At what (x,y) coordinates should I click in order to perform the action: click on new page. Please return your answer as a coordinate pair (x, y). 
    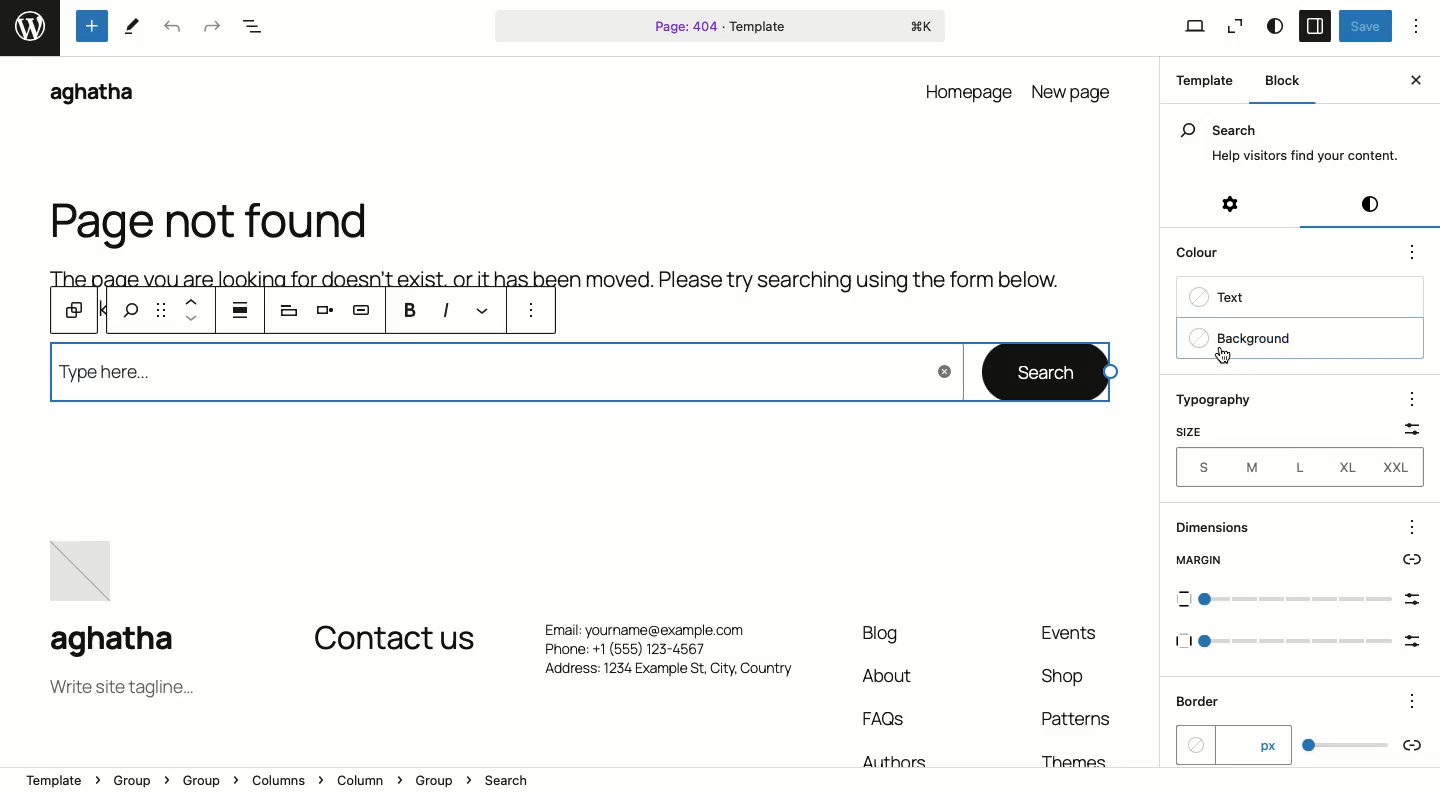
    Looking at the image, I should click on (1075, 90).